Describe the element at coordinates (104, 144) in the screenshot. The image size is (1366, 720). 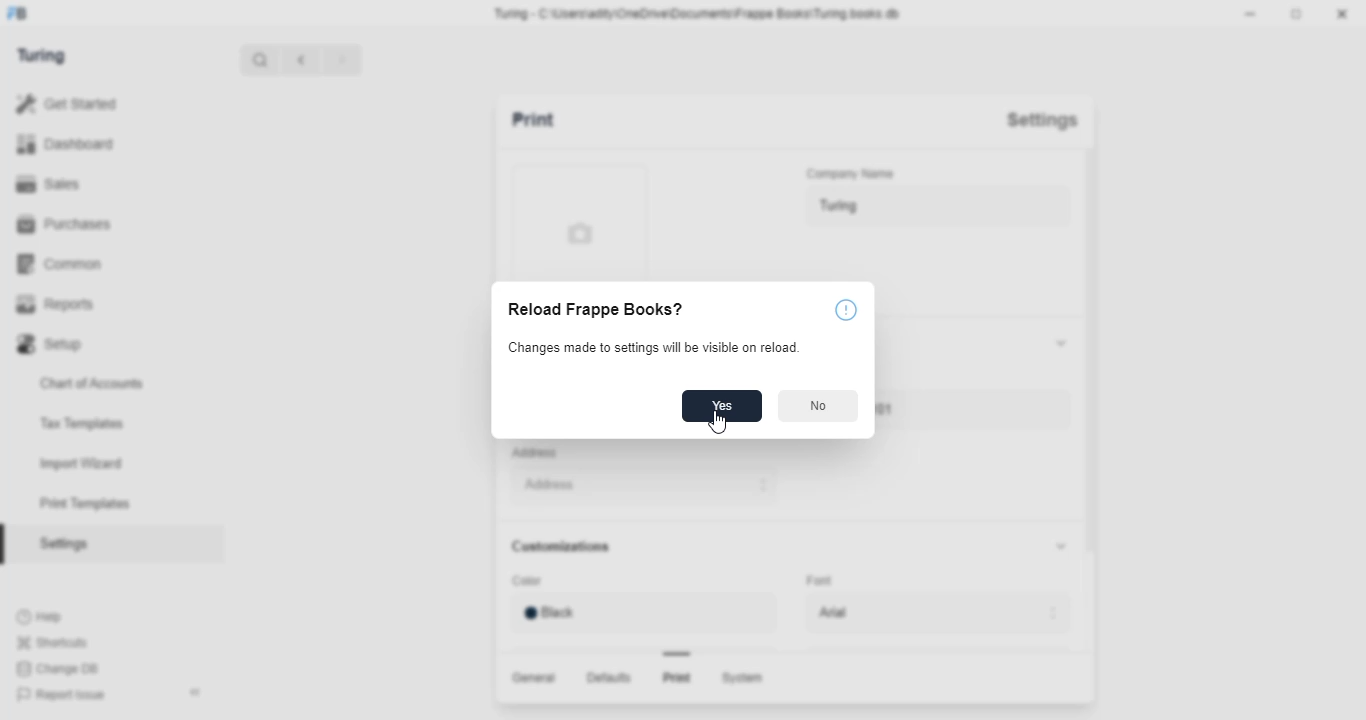
I see `Dashboard` at that location.